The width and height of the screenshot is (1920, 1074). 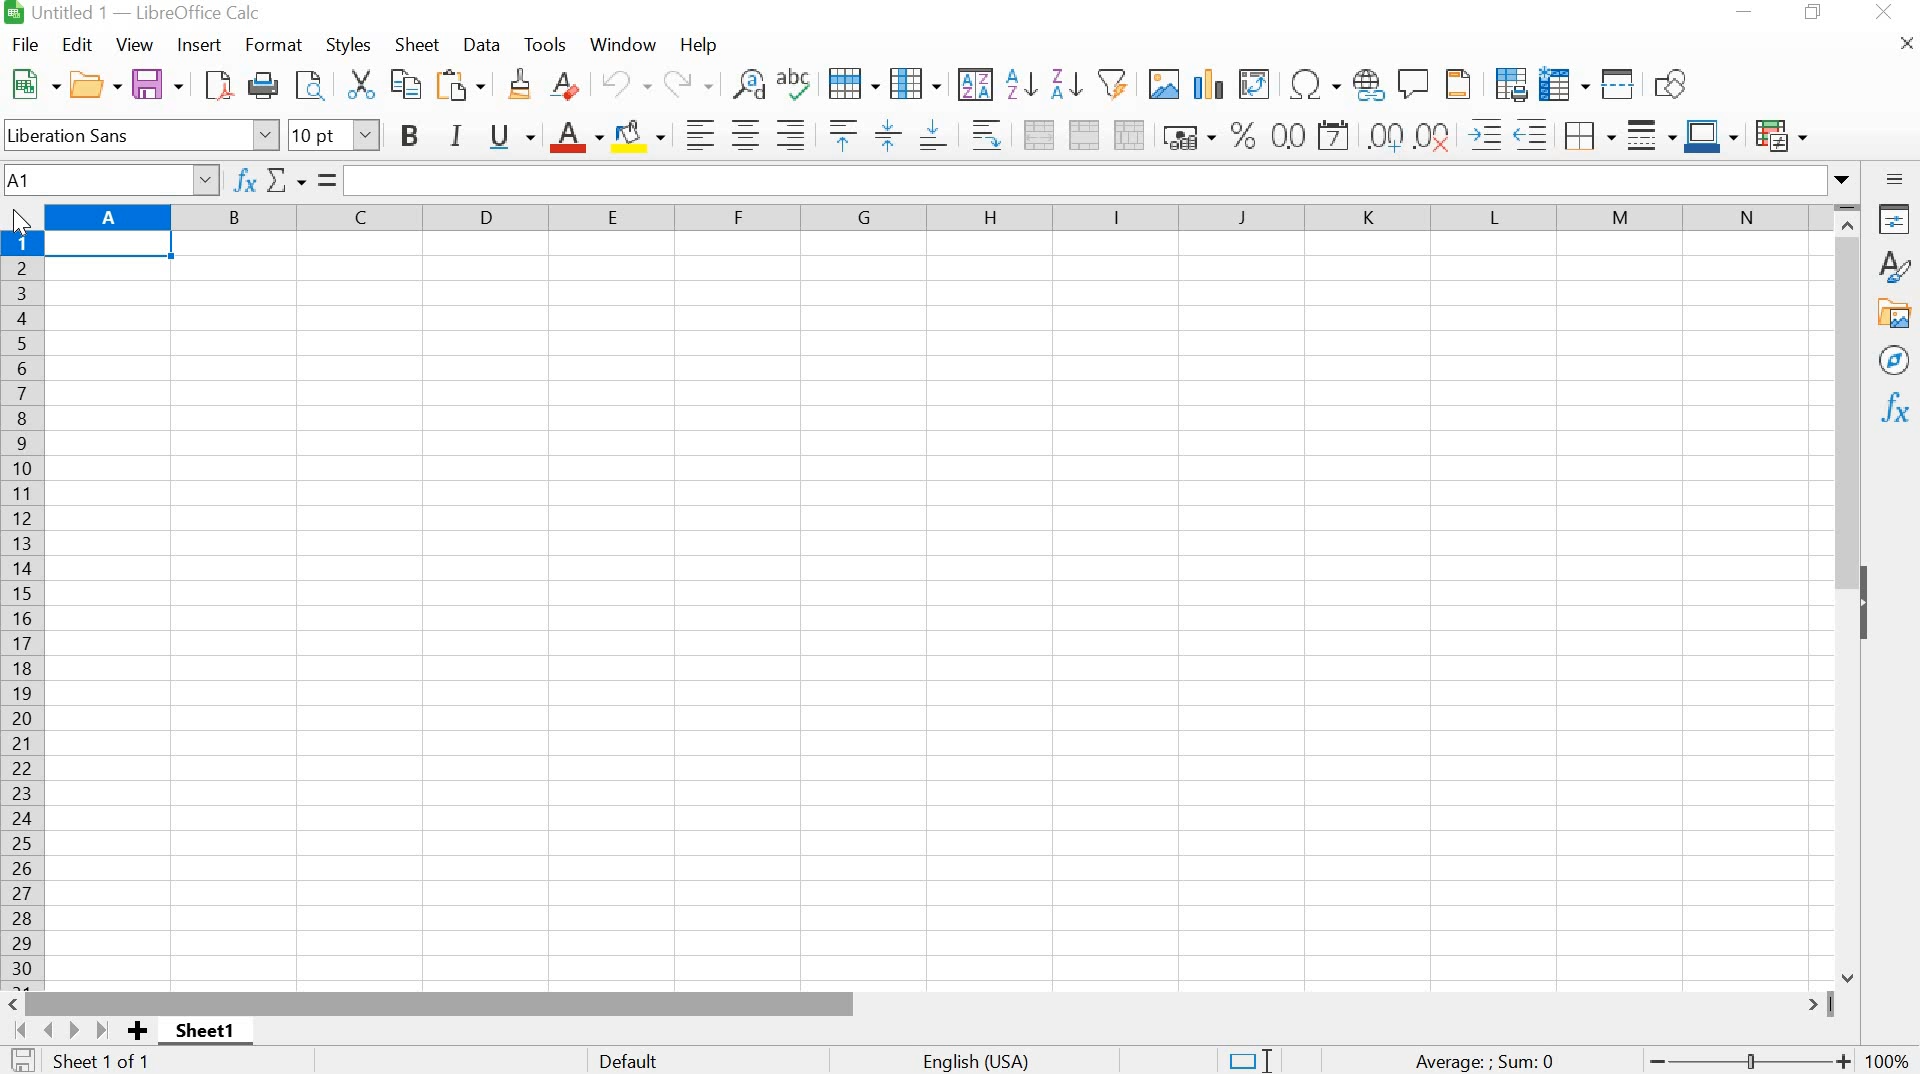 What do you see at coordinates (214, 1033) in the screenshot?
I see `SHEET1` at bounding box center [214, 1033].